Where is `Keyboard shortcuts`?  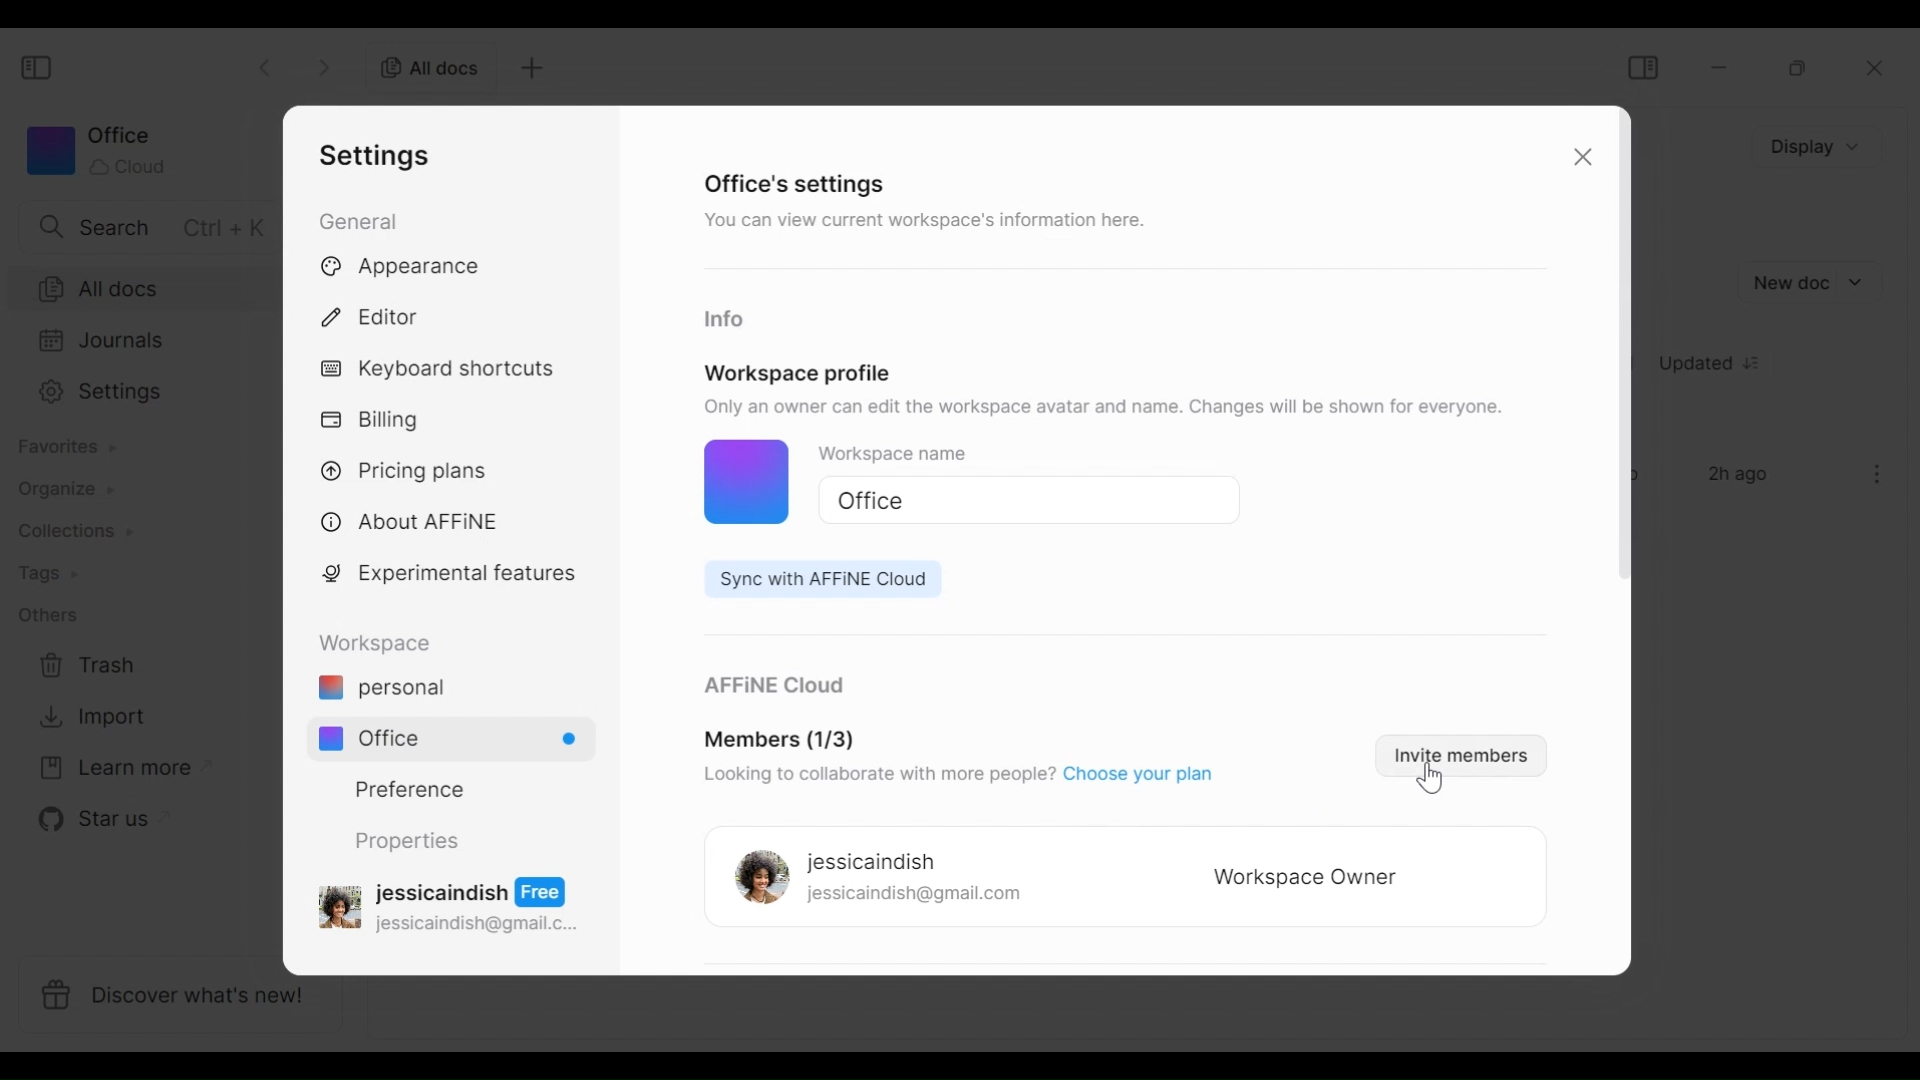 Keyboard shortcuts is located at coordinates (441, 371).